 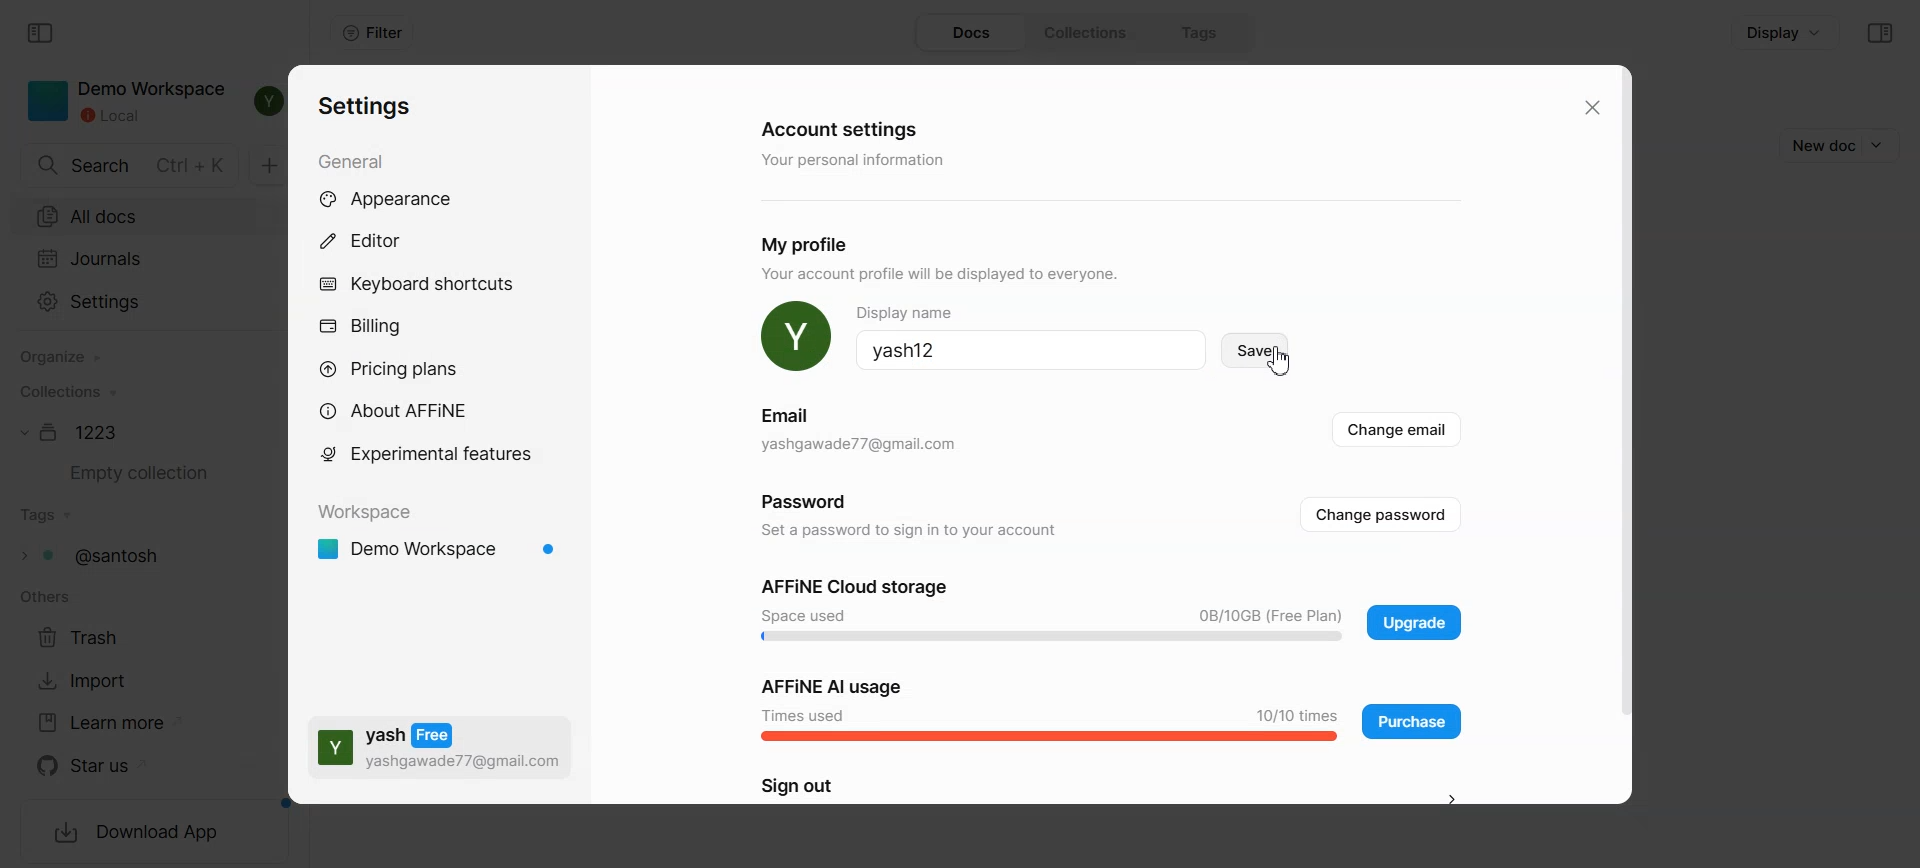 What do you see at coordinates (440, 746) in the screenshot?
I see `Yash free` at bounding box center [440, 746].